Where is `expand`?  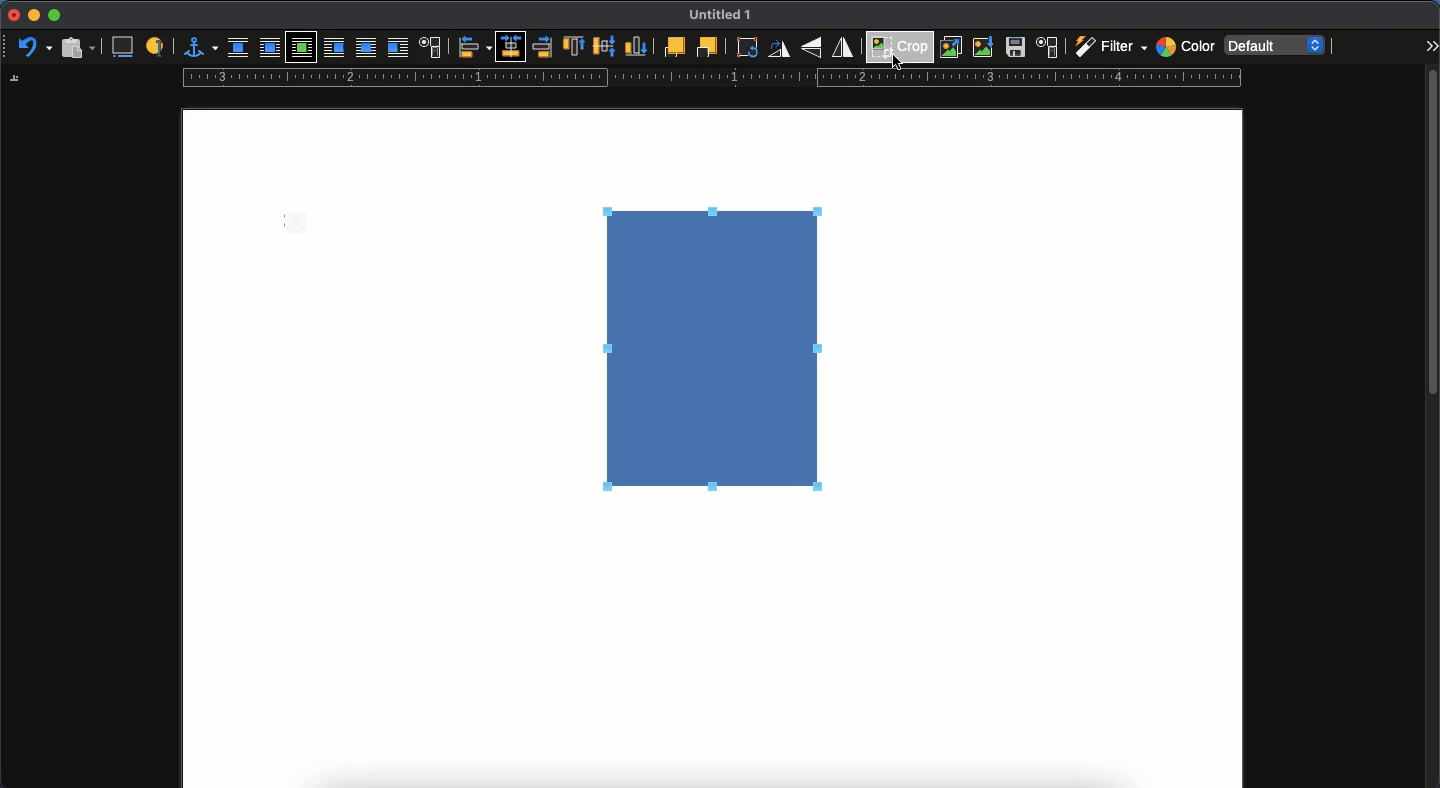 expand is located at coordinates (1431, 45).